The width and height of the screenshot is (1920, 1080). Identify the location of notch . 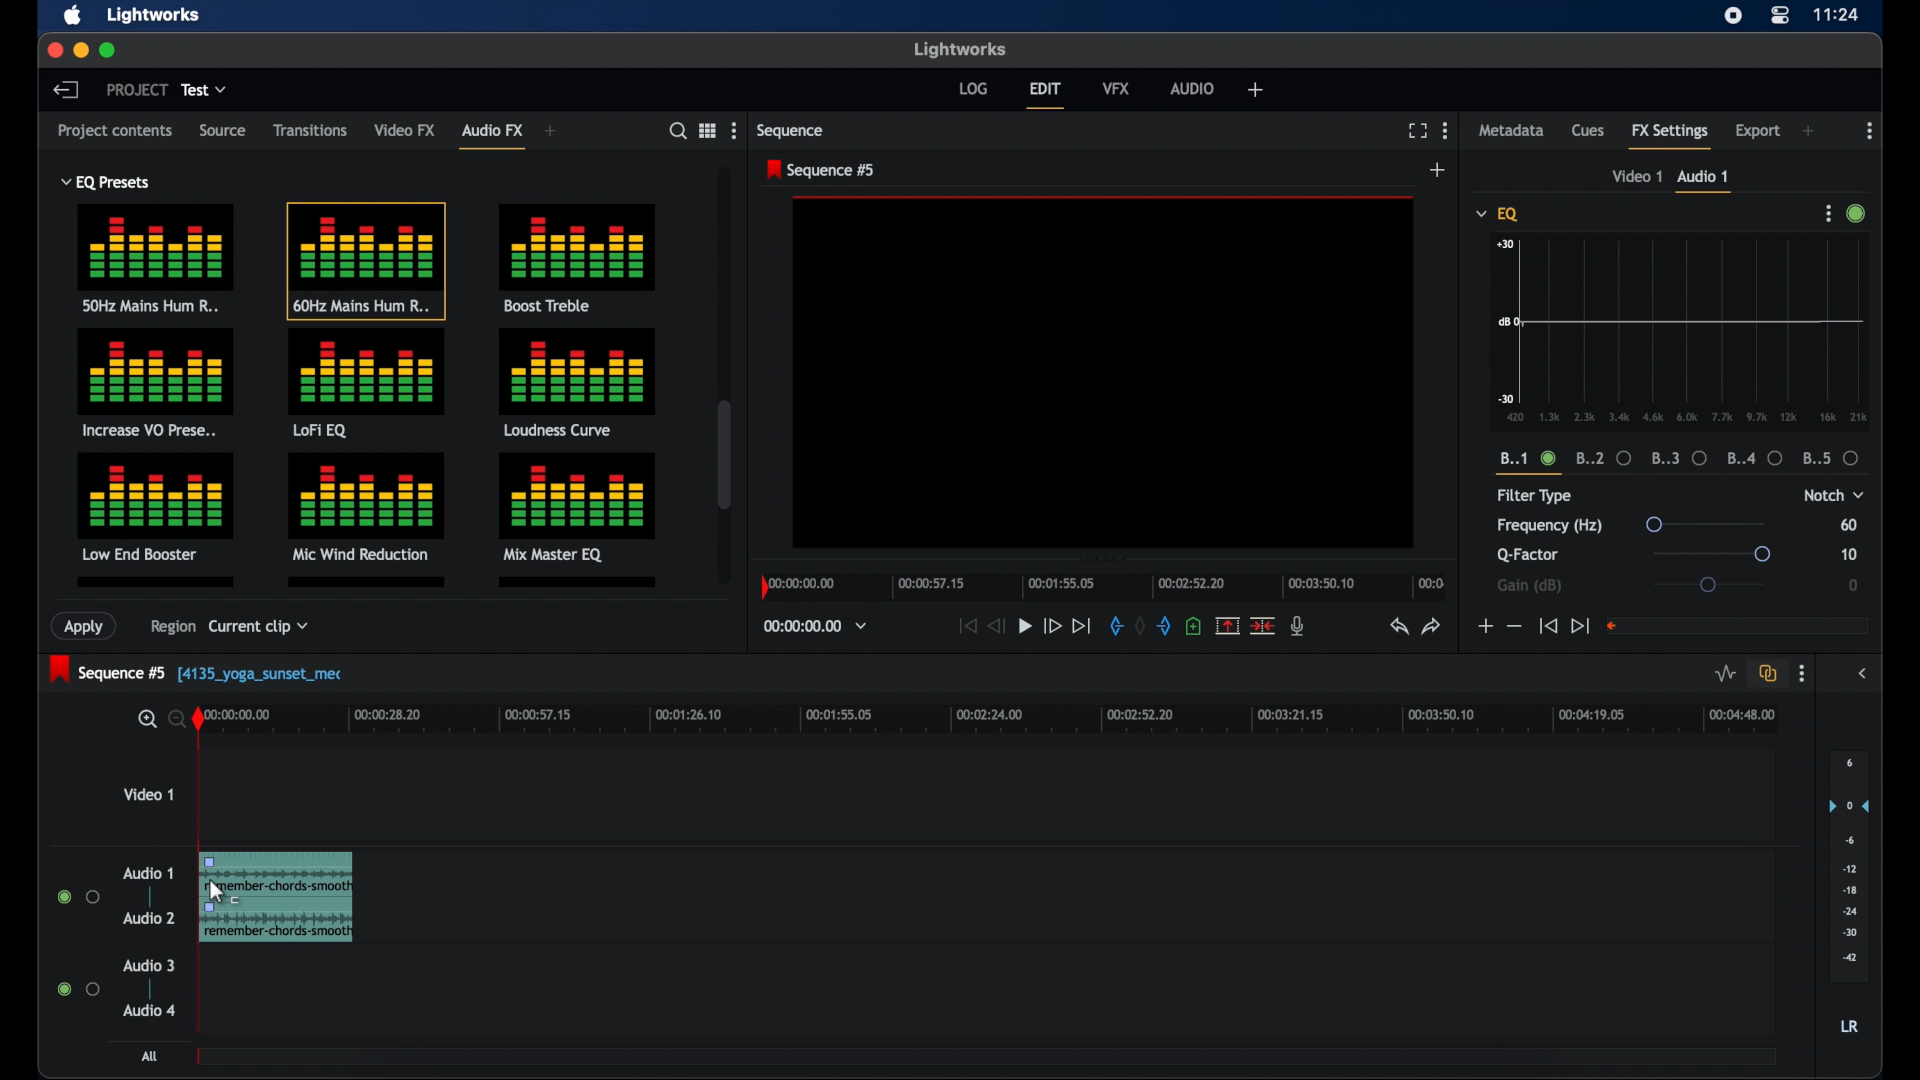
(1832, 495).